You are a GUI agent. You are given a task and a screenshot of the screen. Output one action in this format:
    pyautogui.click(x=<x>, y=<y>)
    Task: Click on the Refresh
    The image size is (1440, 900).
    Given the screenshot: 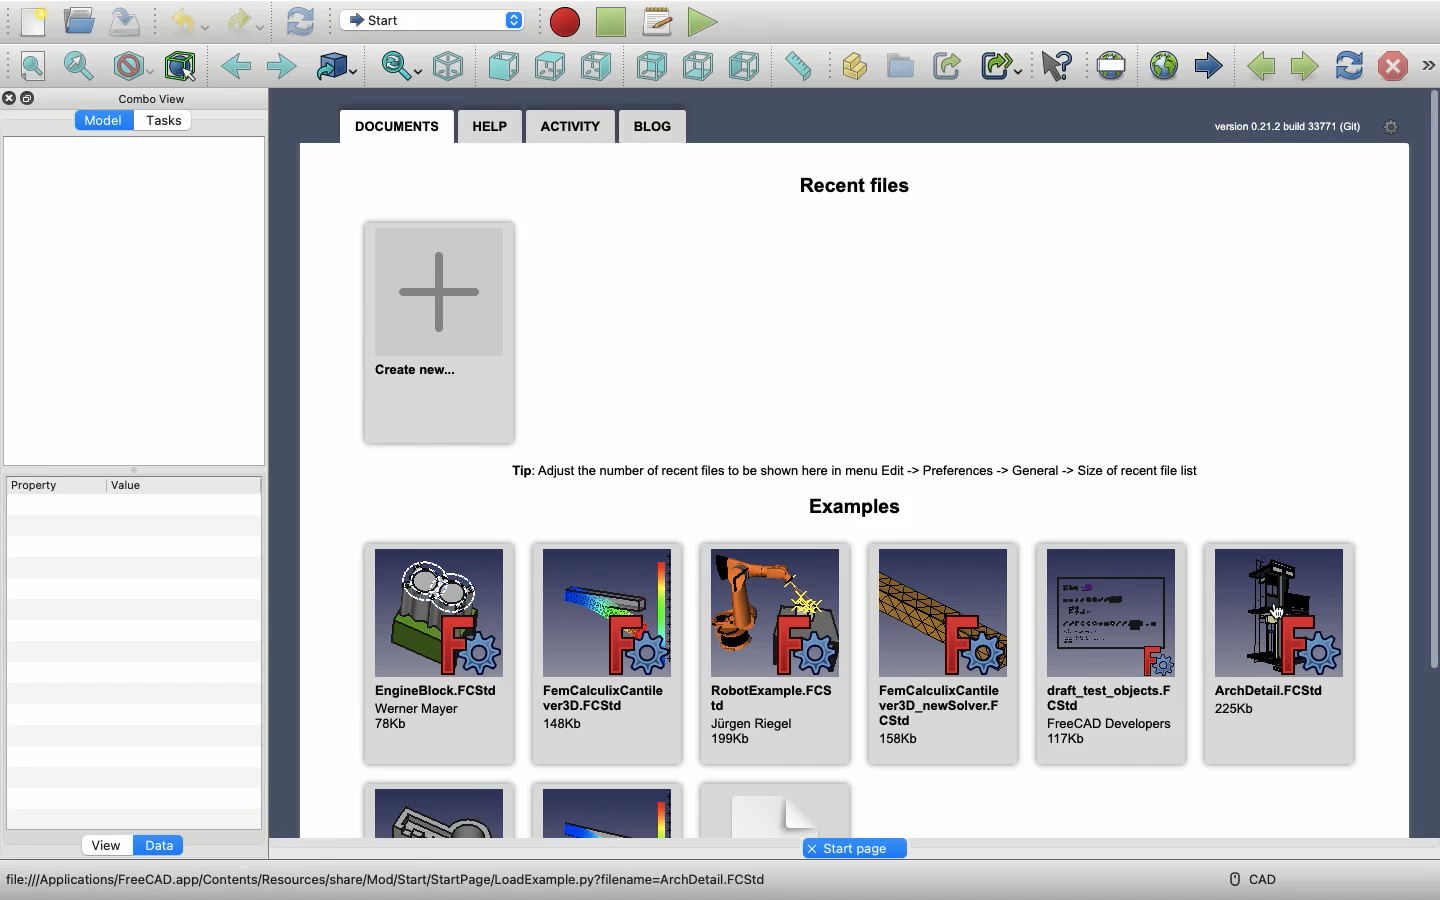 What is the action you would take?
    pyautogui.click(x=302, y=22)
    